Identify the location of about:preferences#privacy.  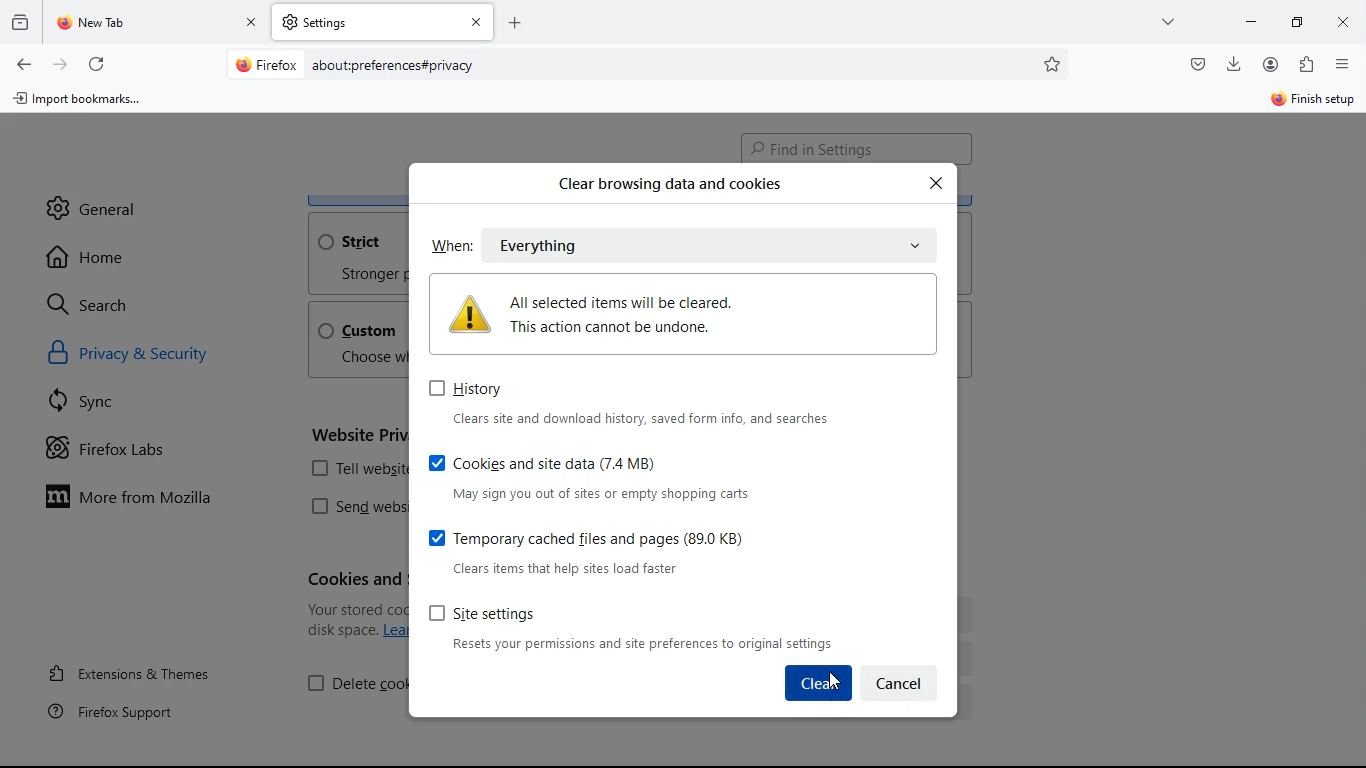
(394, 66).